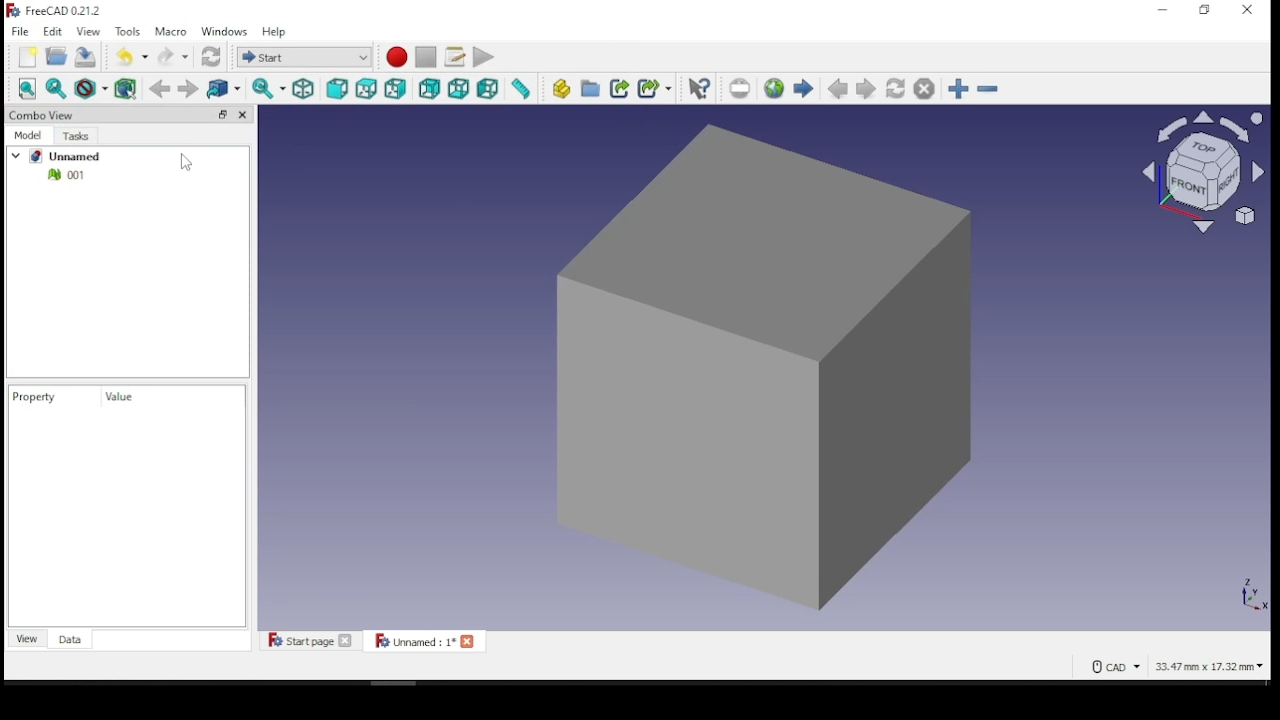  I want to click on redo, so click(172, 56).